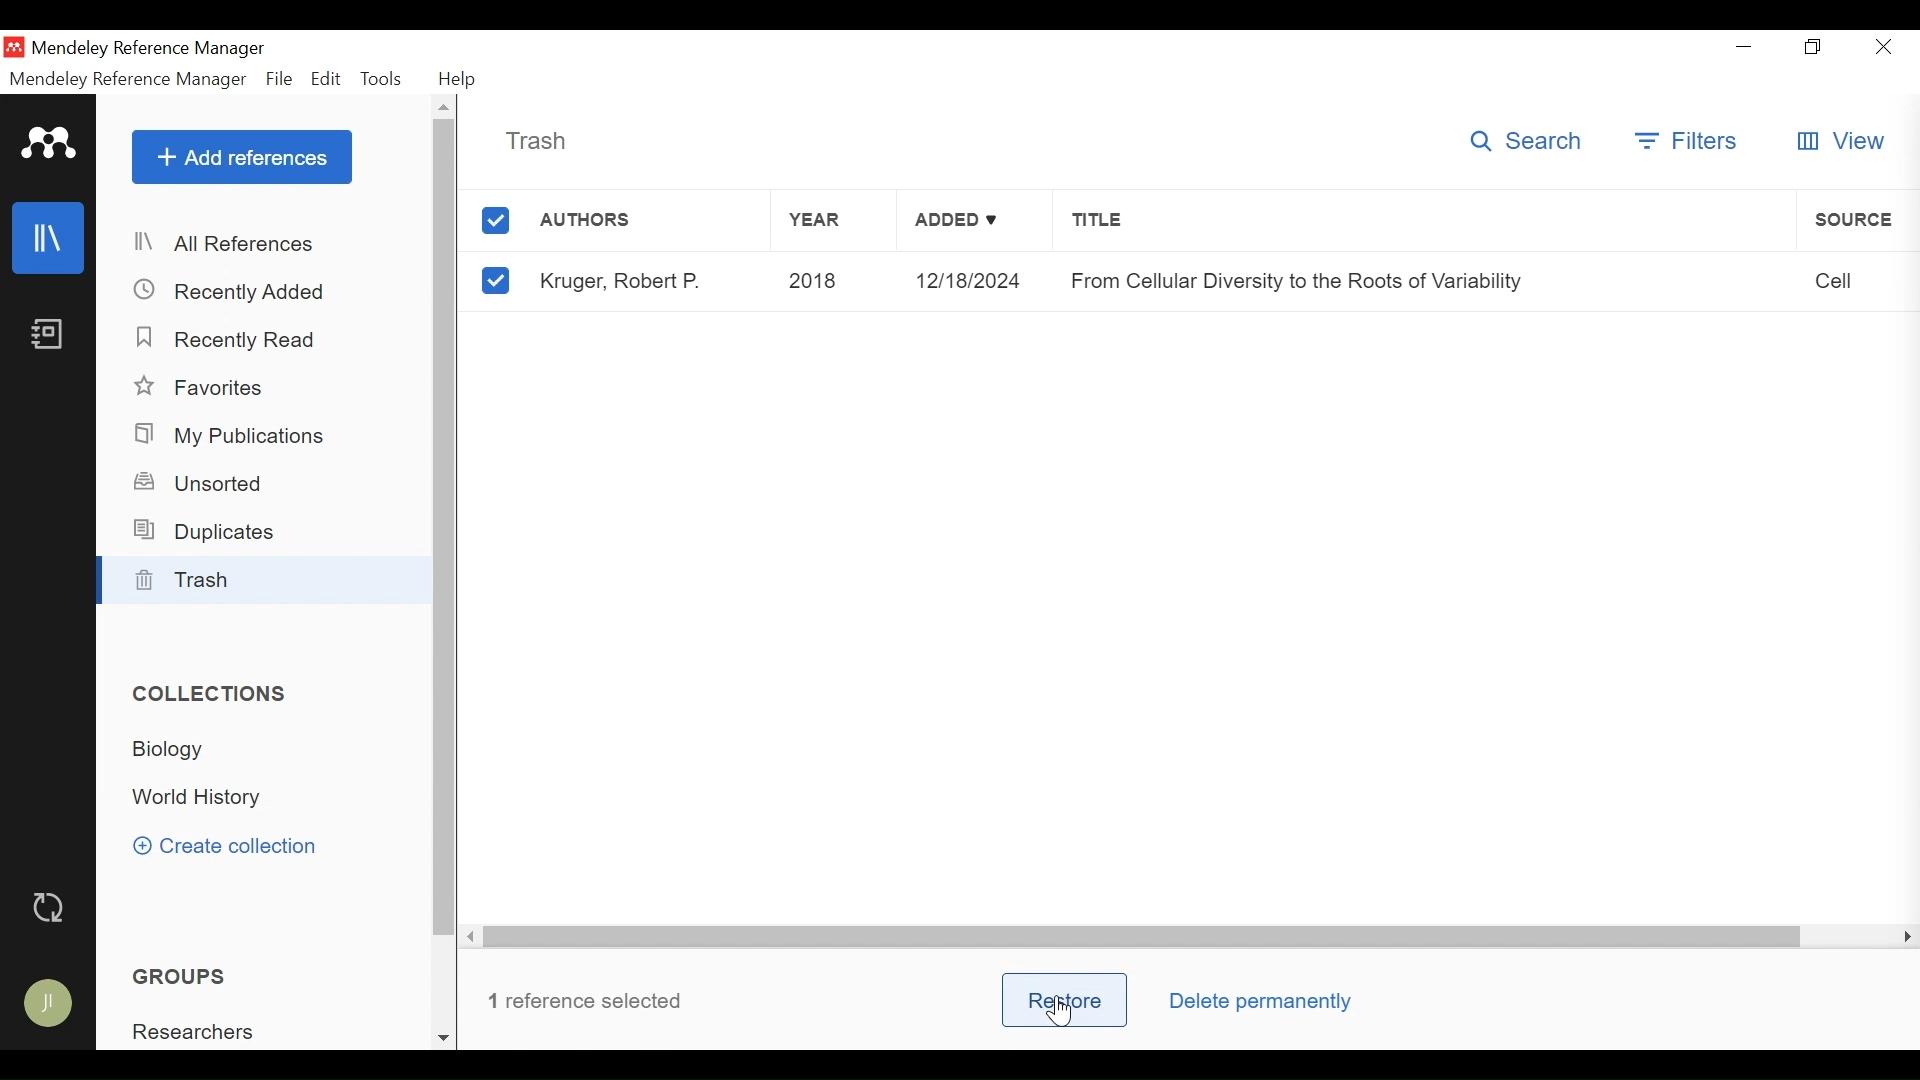 The height and width of the screenshot is (1080, 1920). I want to click on Group, so click(194, 974).